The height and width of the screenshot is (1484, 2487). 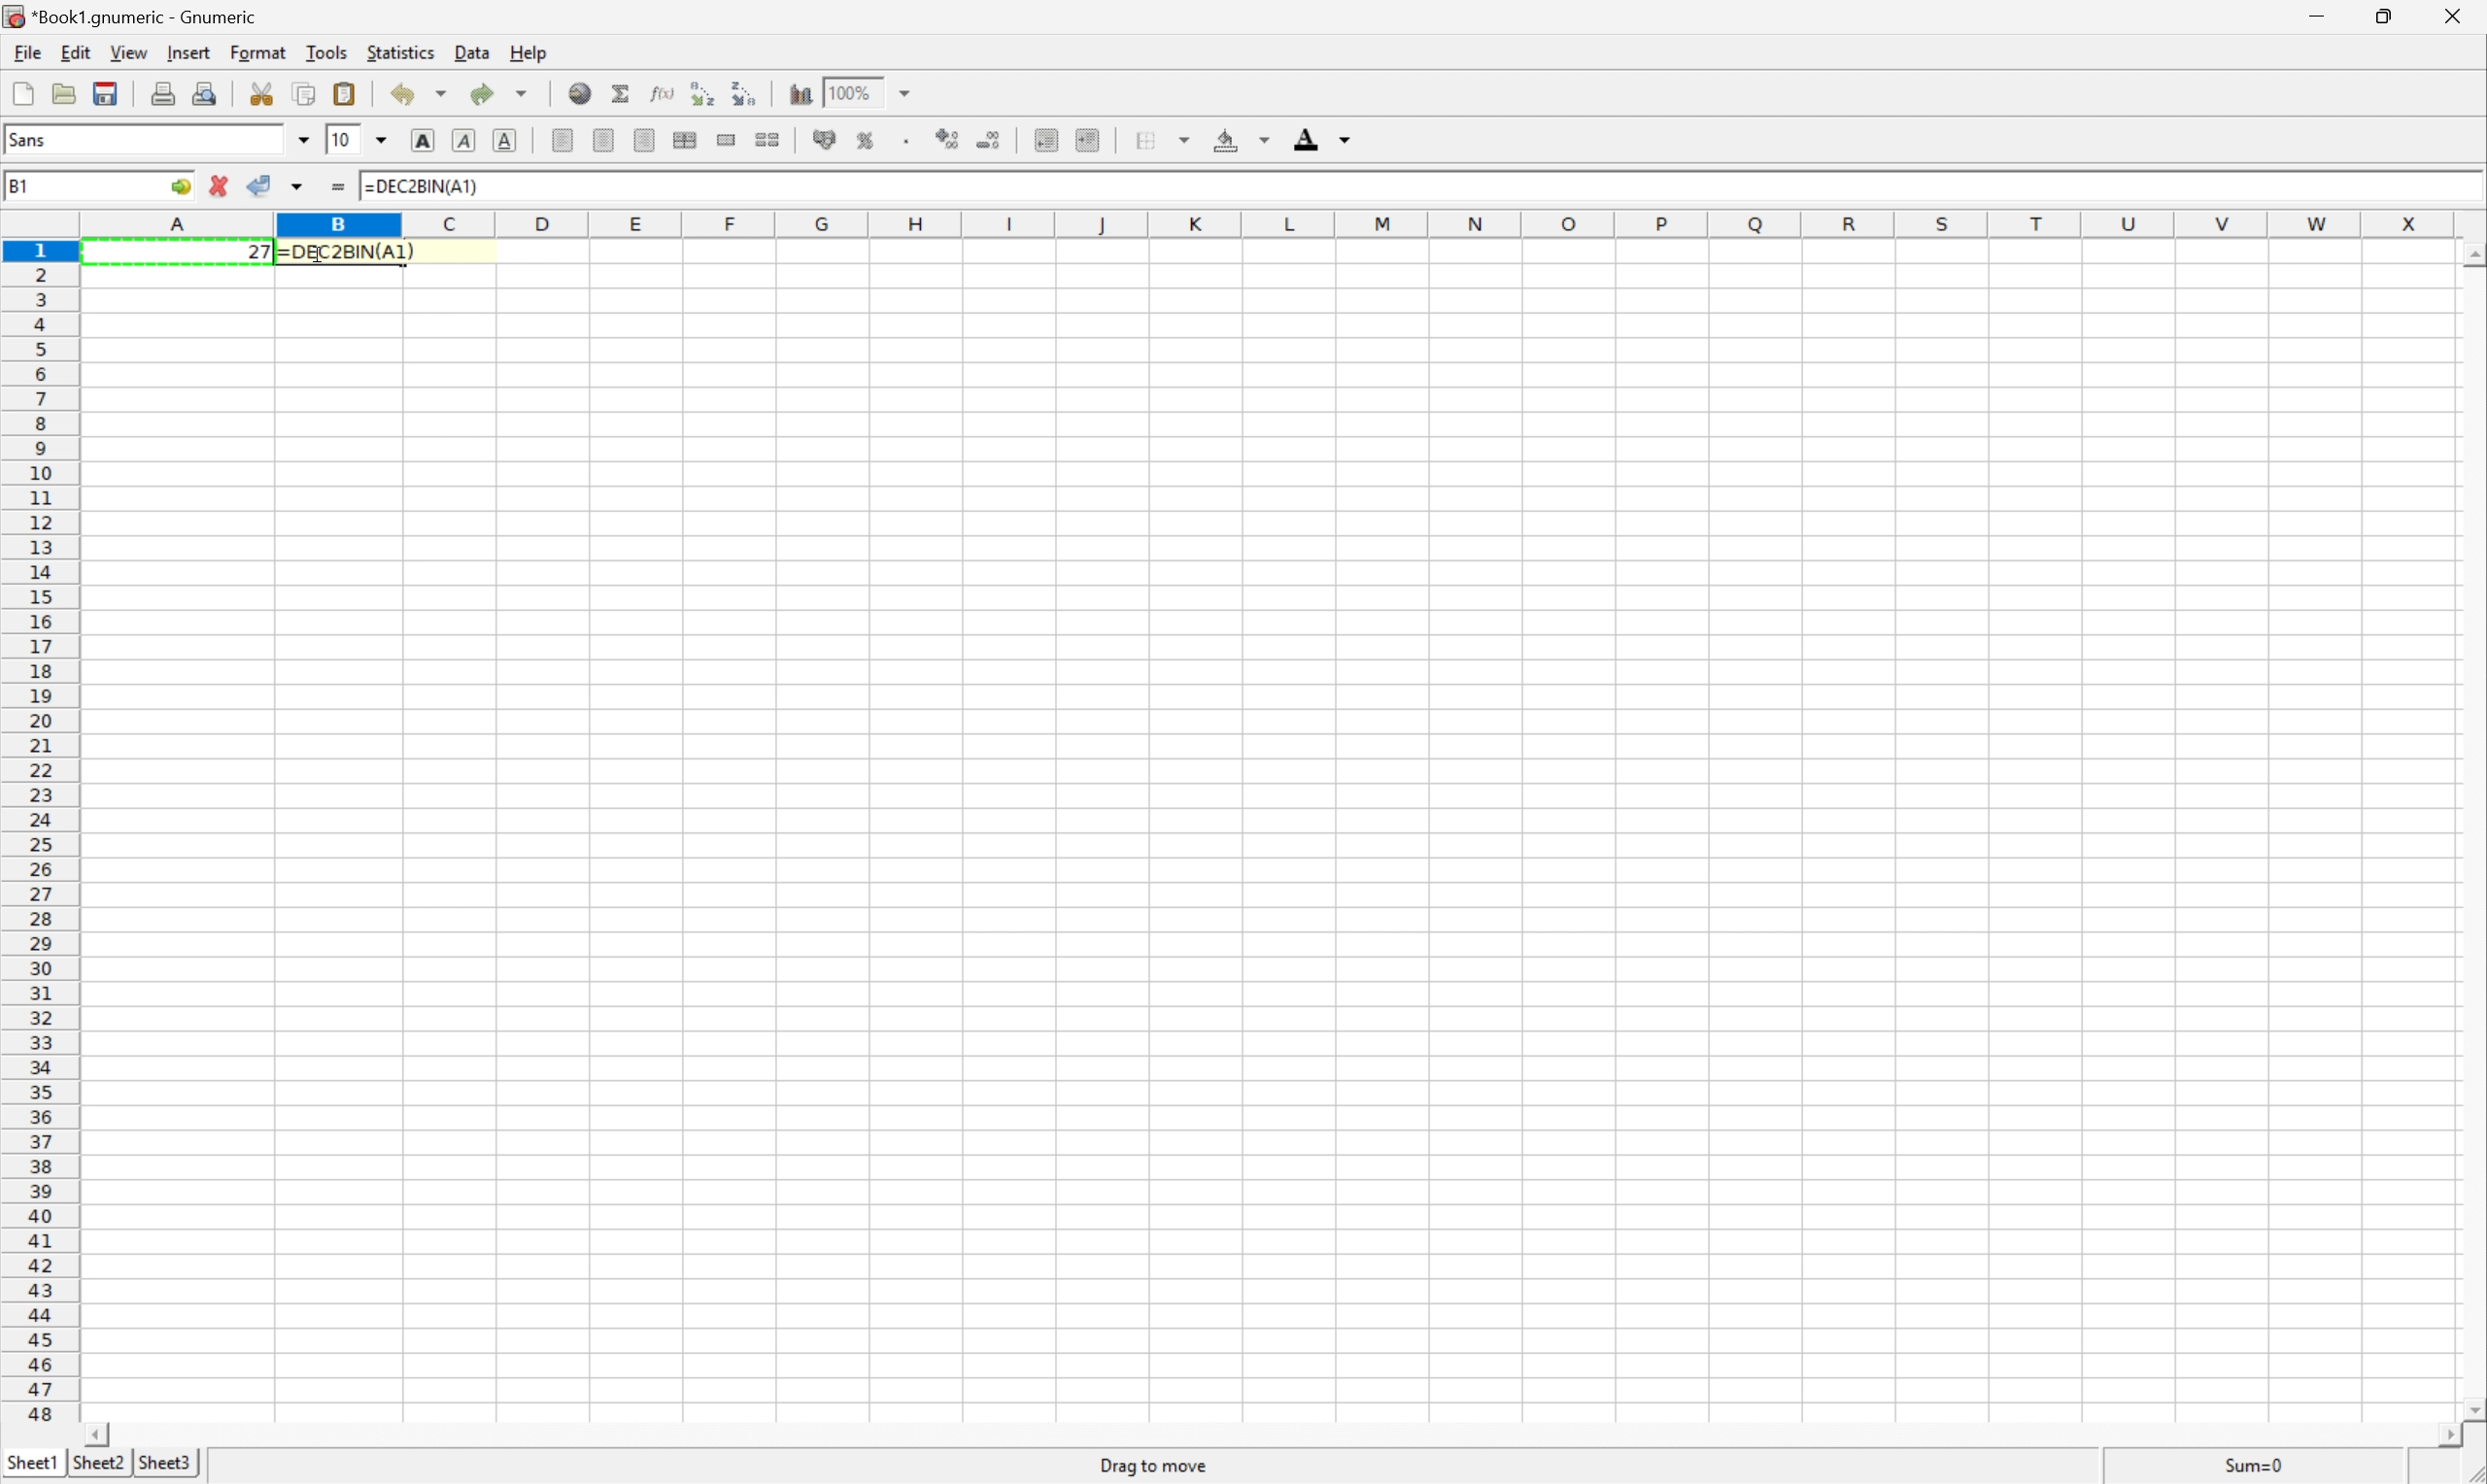 I want to click on Undo, so click(x=420, y=91).